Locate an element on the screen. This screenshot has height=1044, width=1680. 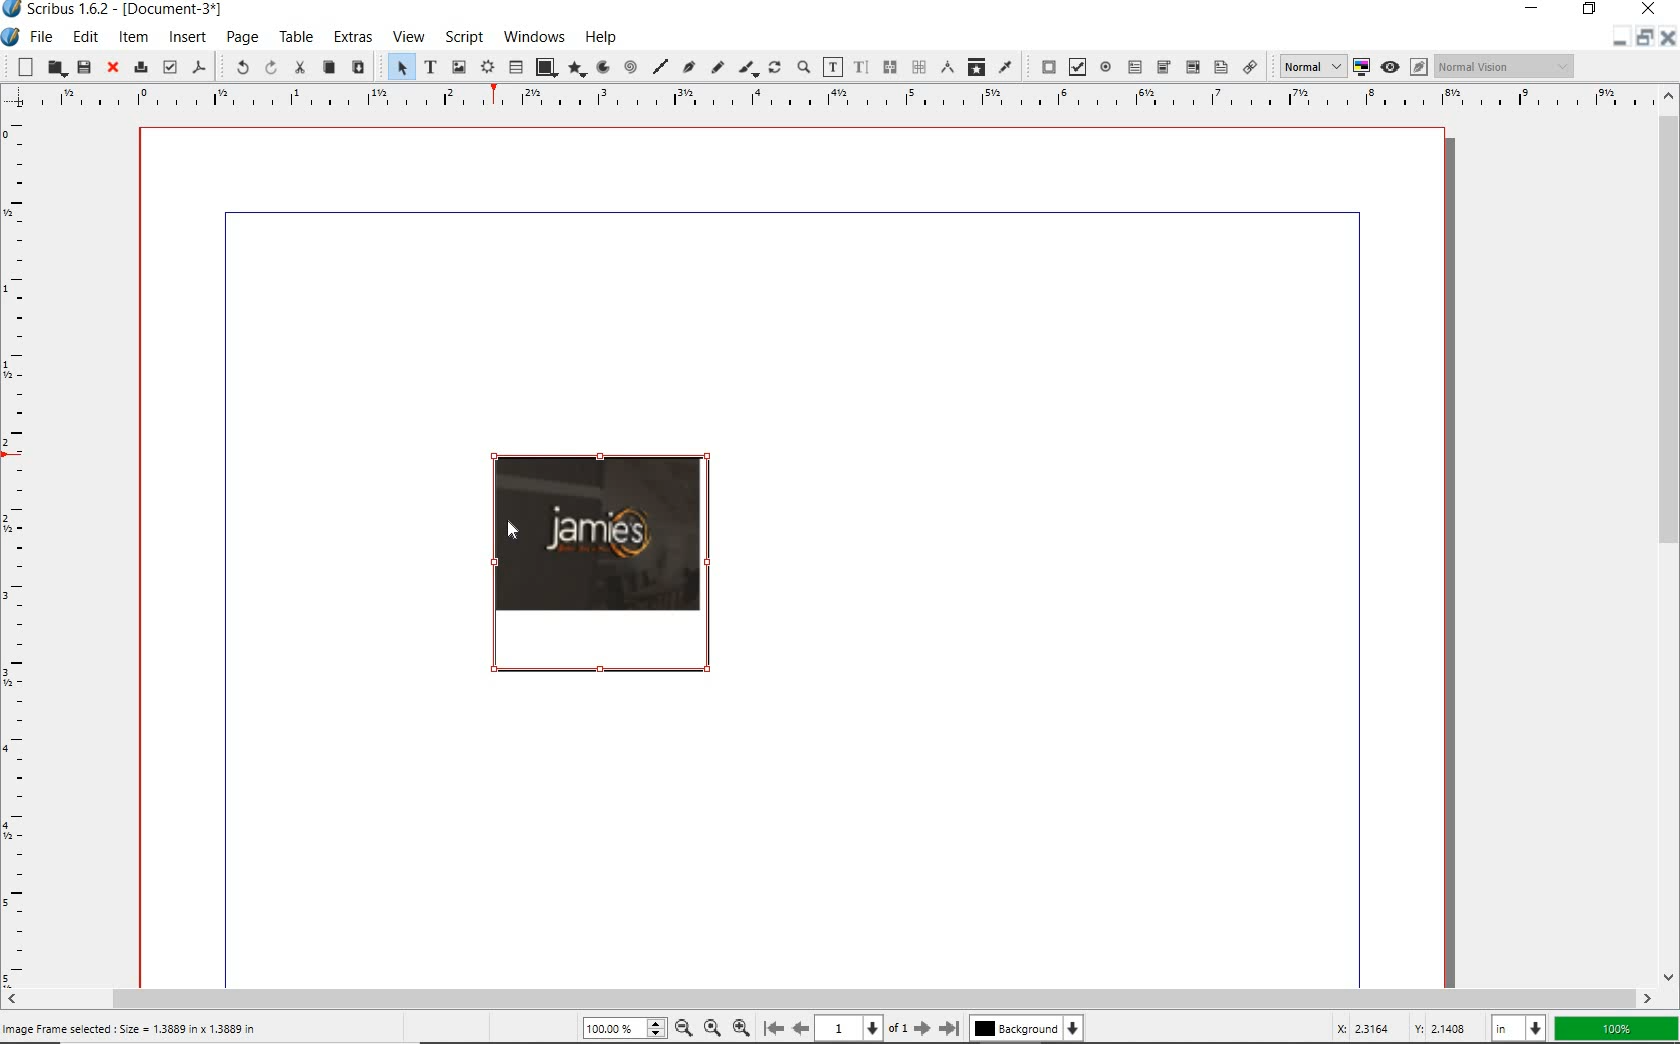
EXTRAS is located at coordinates (352, 37).